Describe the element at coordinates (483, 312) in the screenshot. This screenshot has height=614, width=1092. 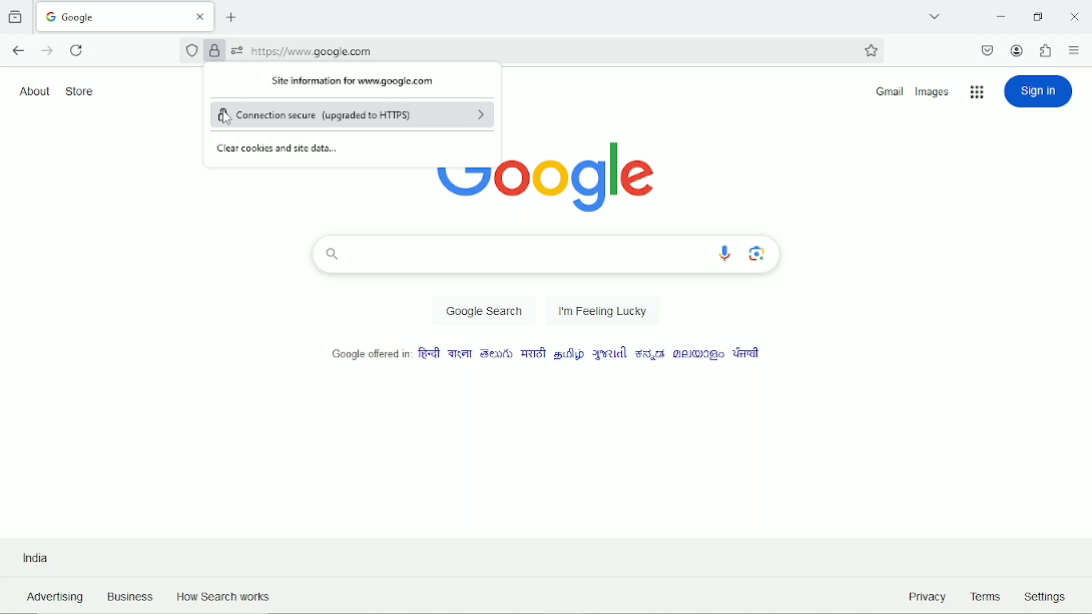
I see `Google Search` at that location.